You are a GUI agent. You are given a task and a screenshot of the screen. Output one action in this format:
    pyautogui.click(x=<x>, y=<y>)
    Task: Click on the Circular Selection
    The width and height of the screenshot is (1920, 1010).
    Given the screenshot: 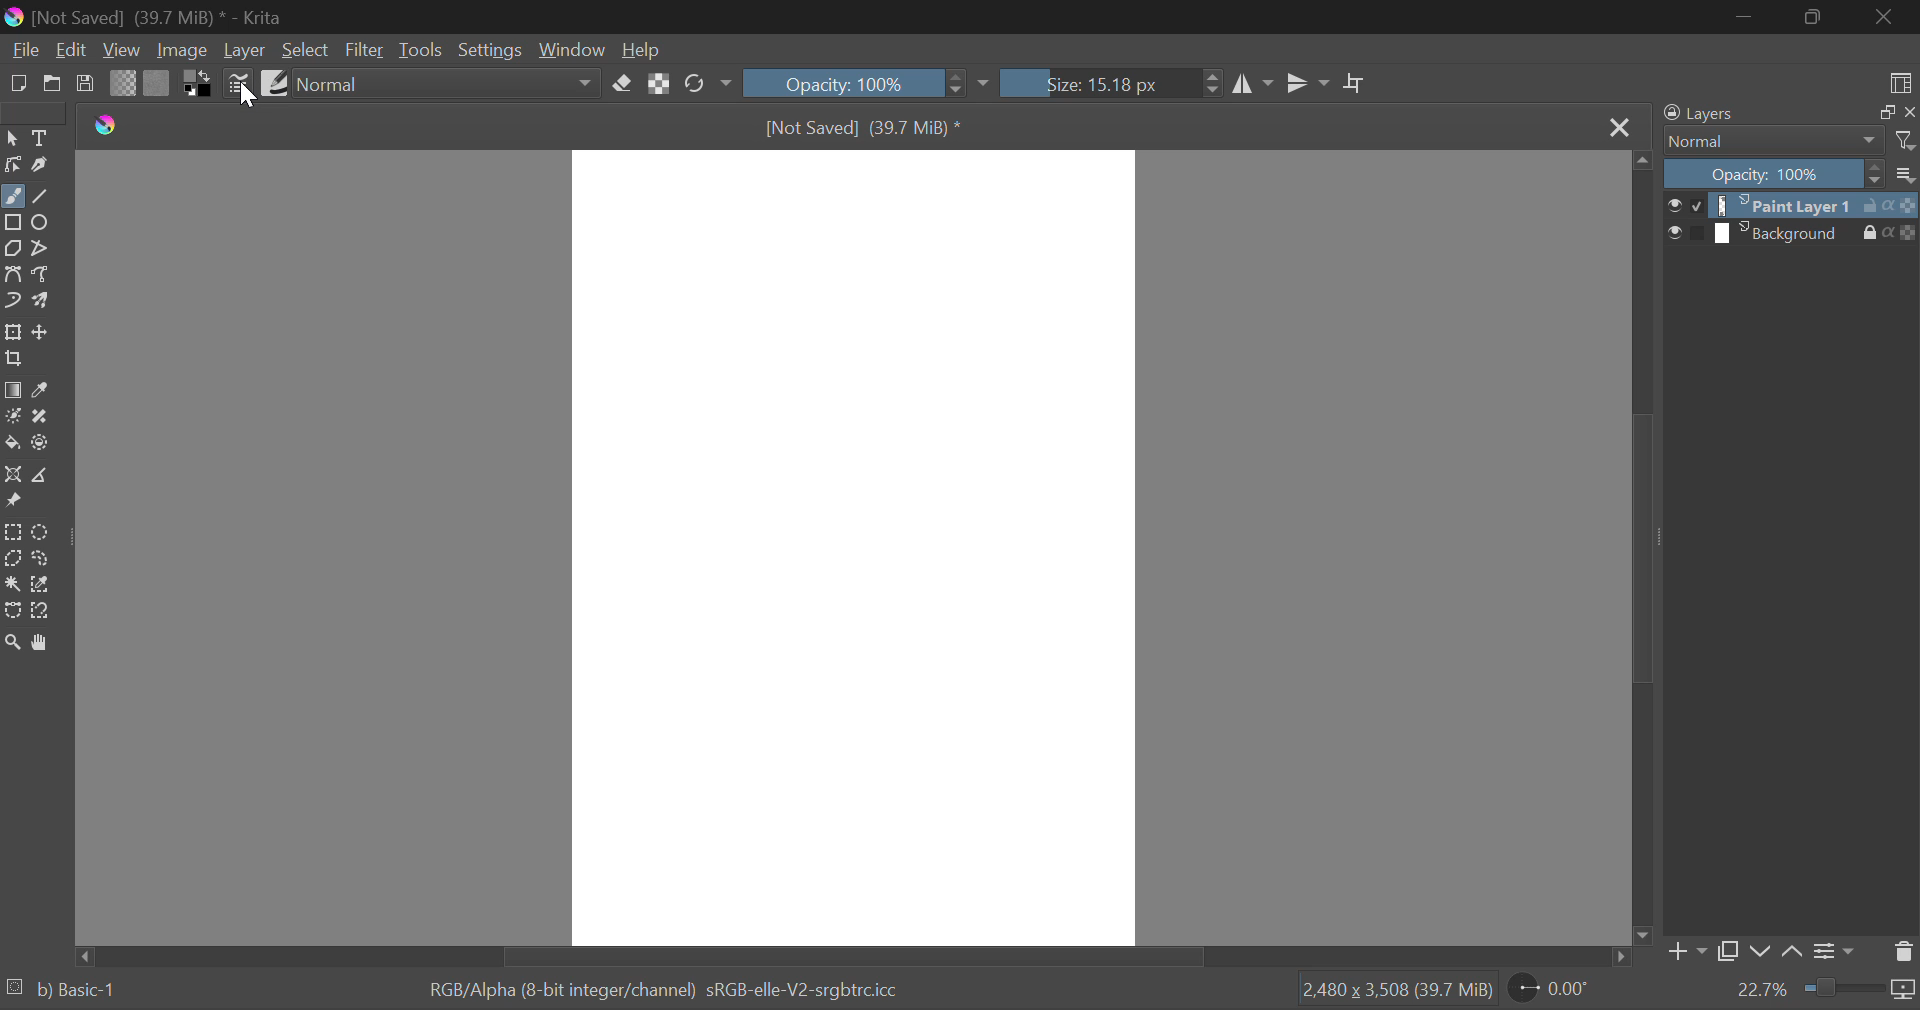 What is the action you would take?
    pyautogui.click(x=41, y=532)
    